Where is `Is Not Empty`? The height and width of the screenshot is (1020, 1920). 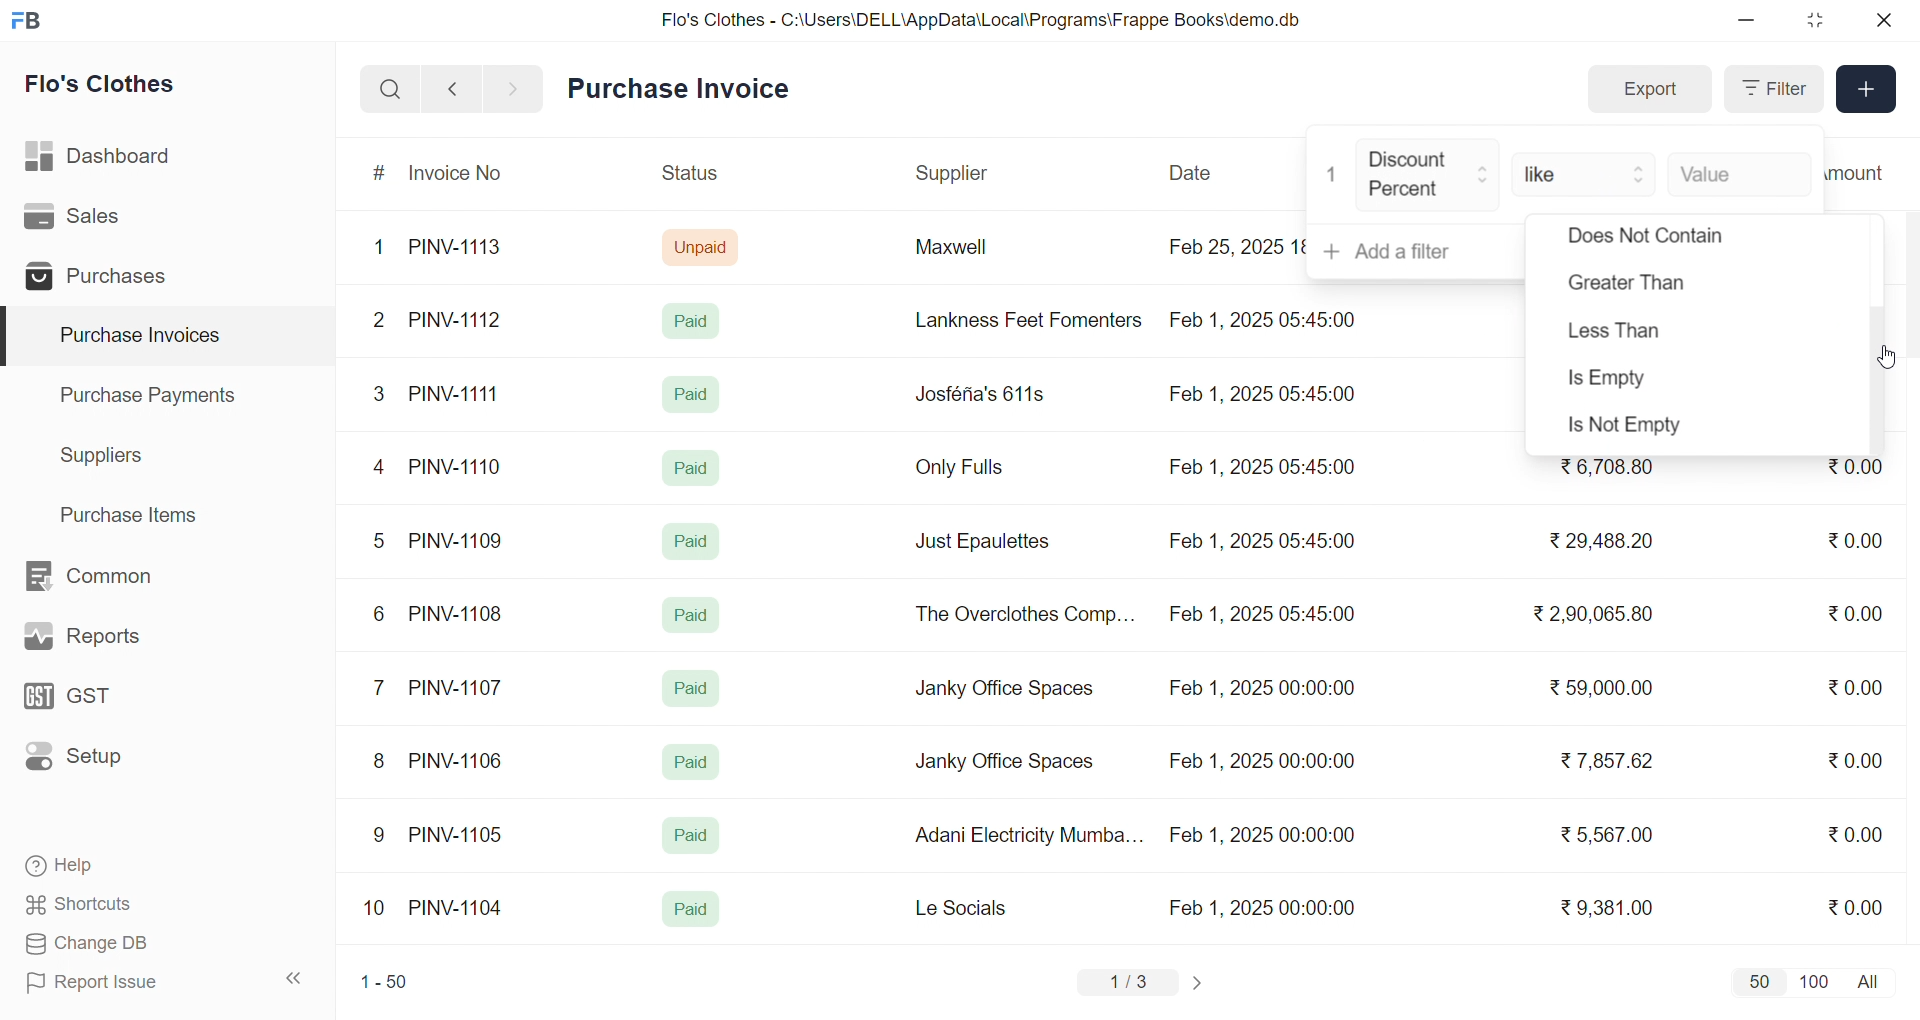
Is Not Empty is located at coordinates (1643, 428).